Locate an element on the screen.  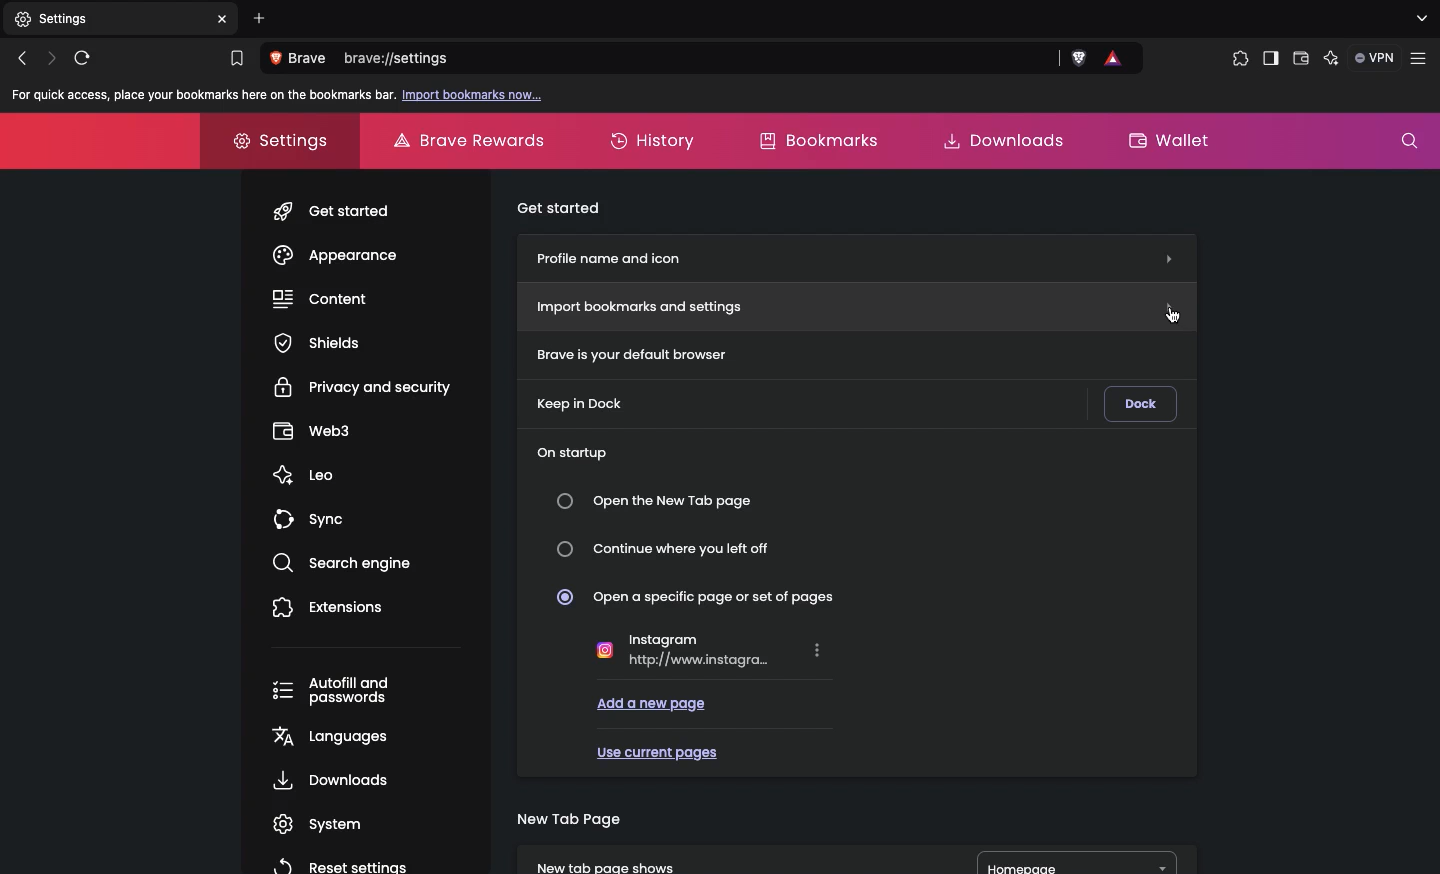
Bookmarks is located at coordinates (235, 59).